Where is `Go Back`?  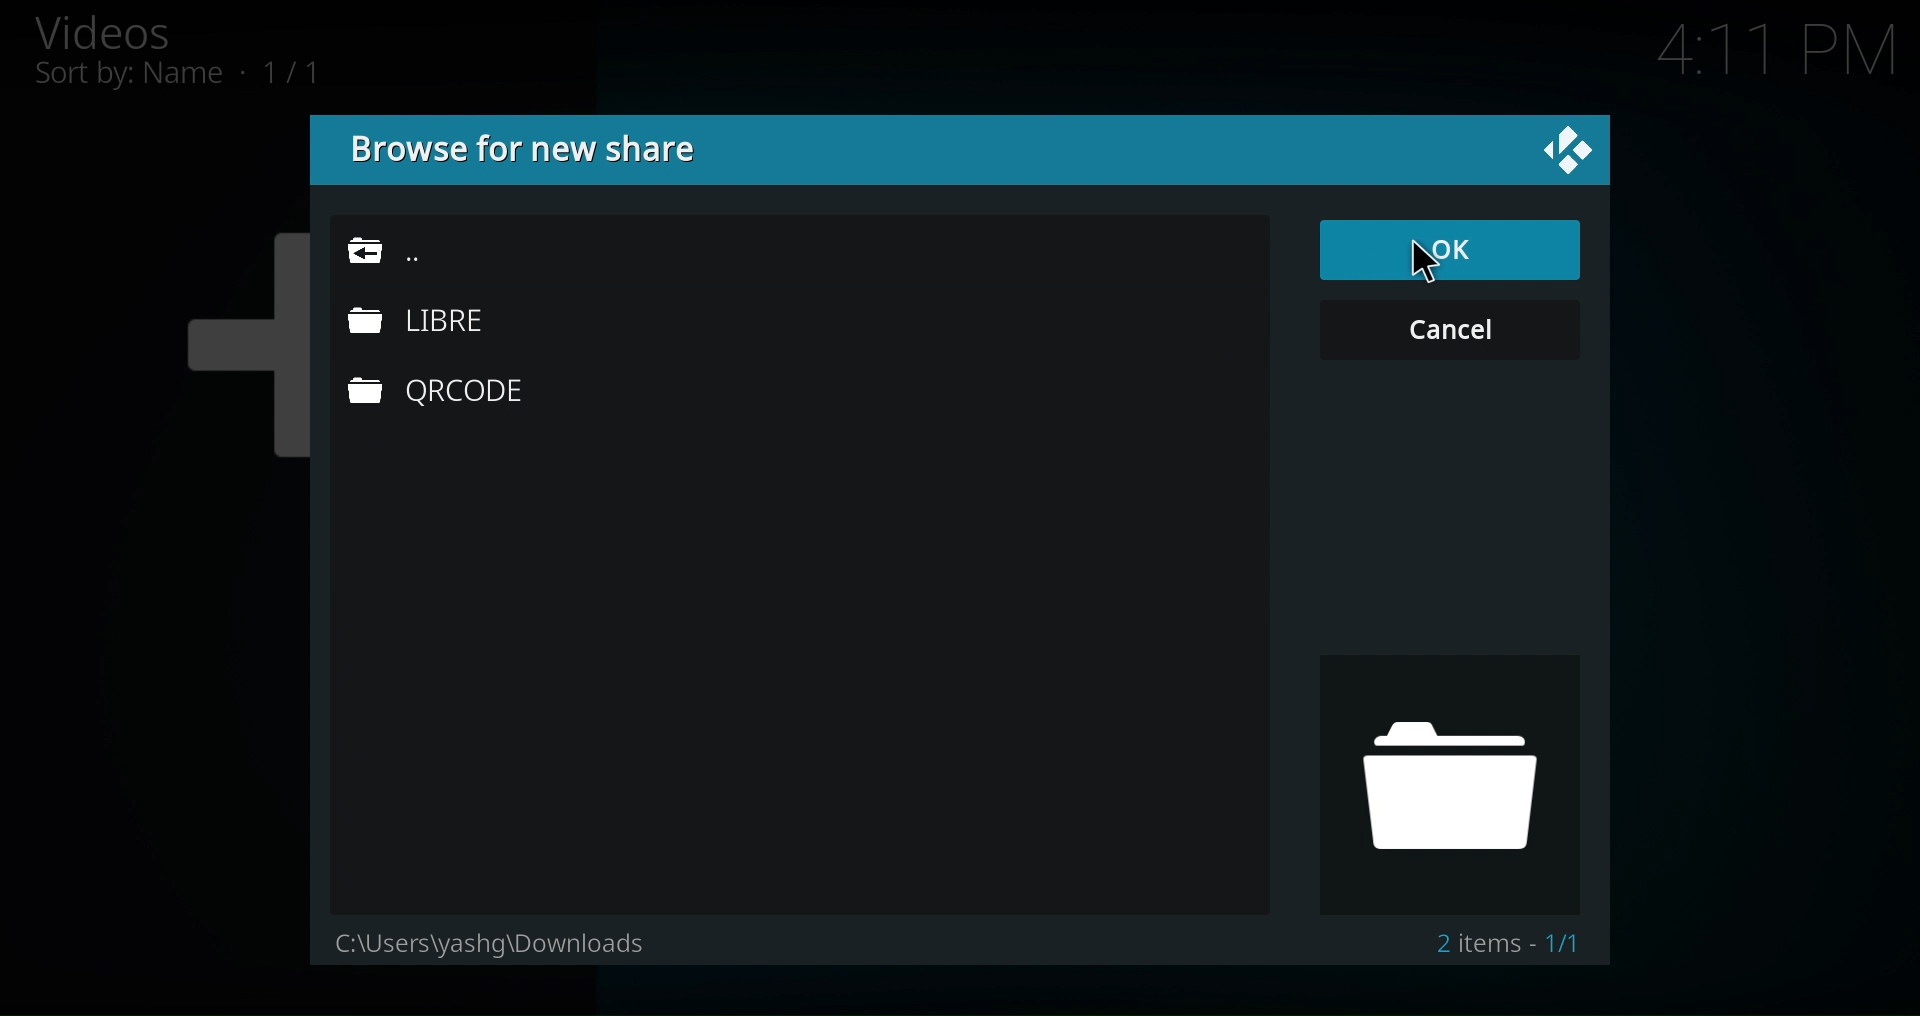
Go Back is located at coordinates (394, 253).